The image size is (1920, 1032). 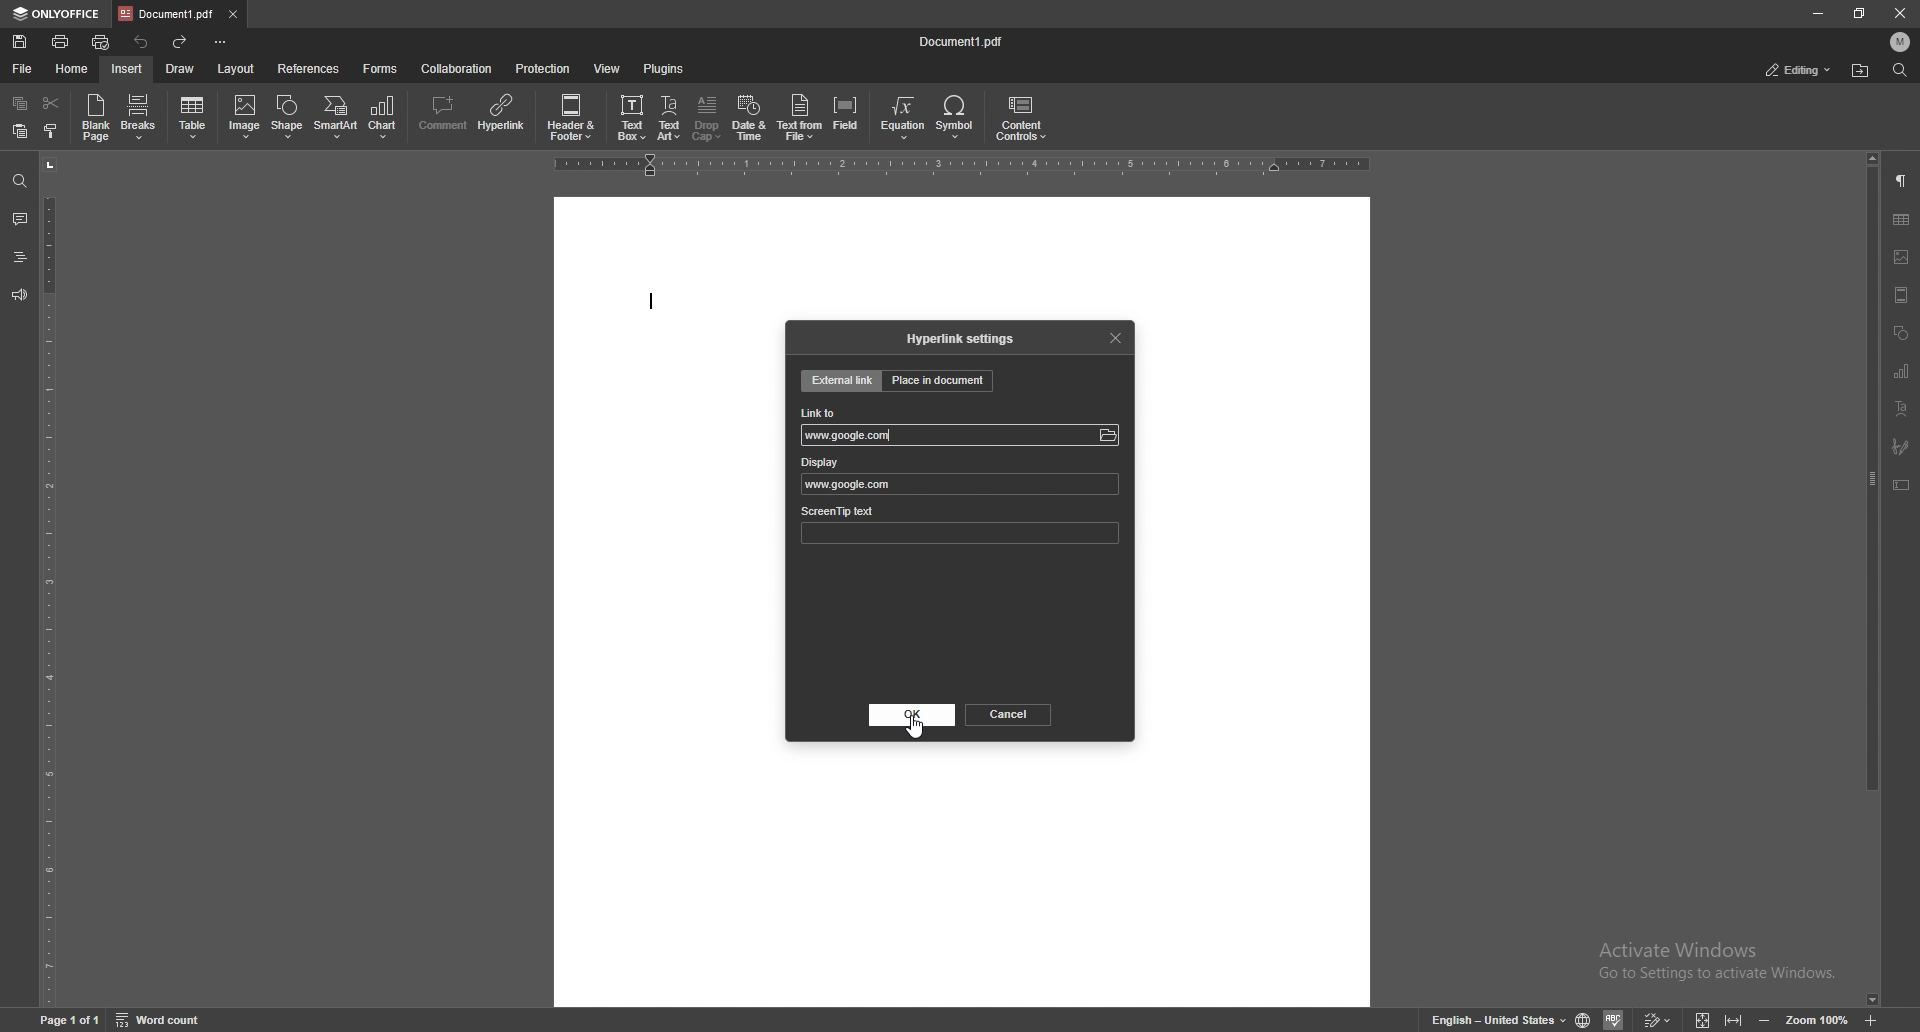 What do you see at coordinates (181, 41) in the screenshot?
I see `redo` at bounding box center [181, 41].